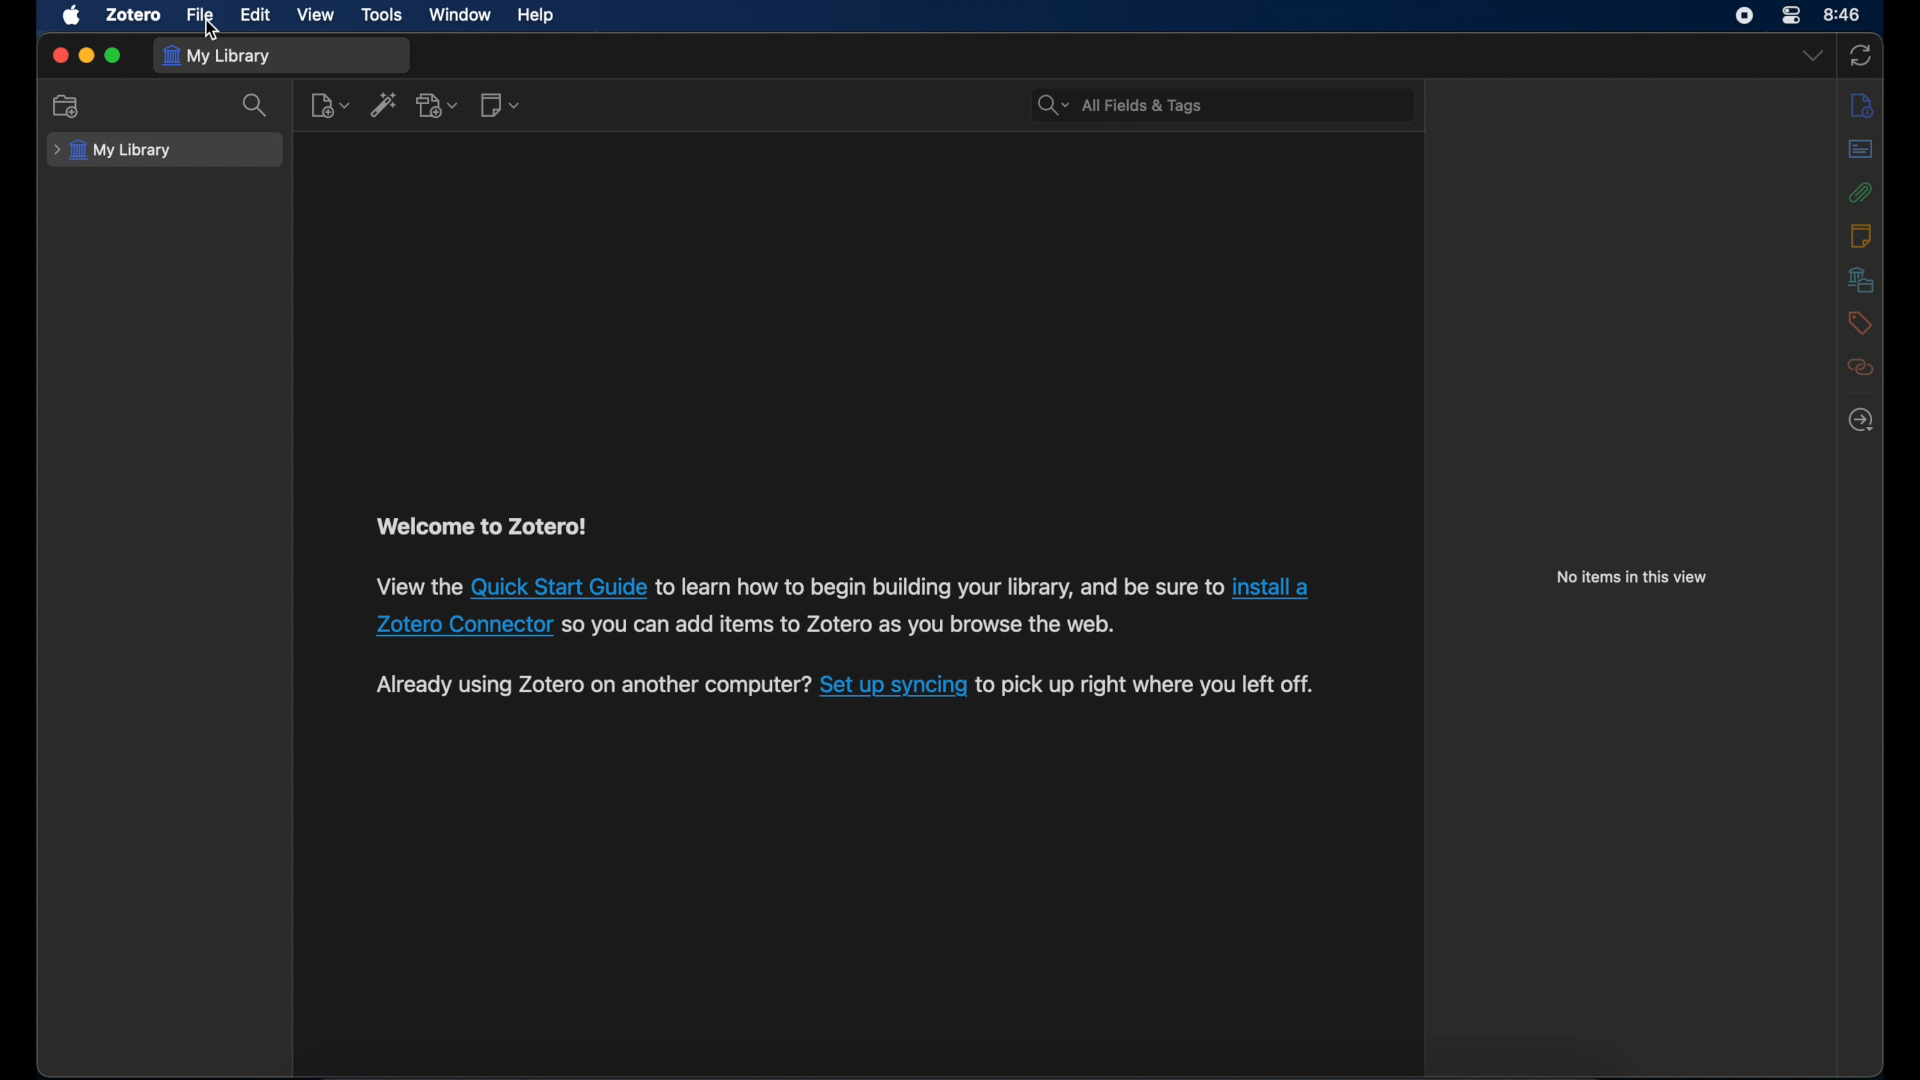 This screenshot has width=1920, height=1080. I want to click on edit, so click(254, 15).